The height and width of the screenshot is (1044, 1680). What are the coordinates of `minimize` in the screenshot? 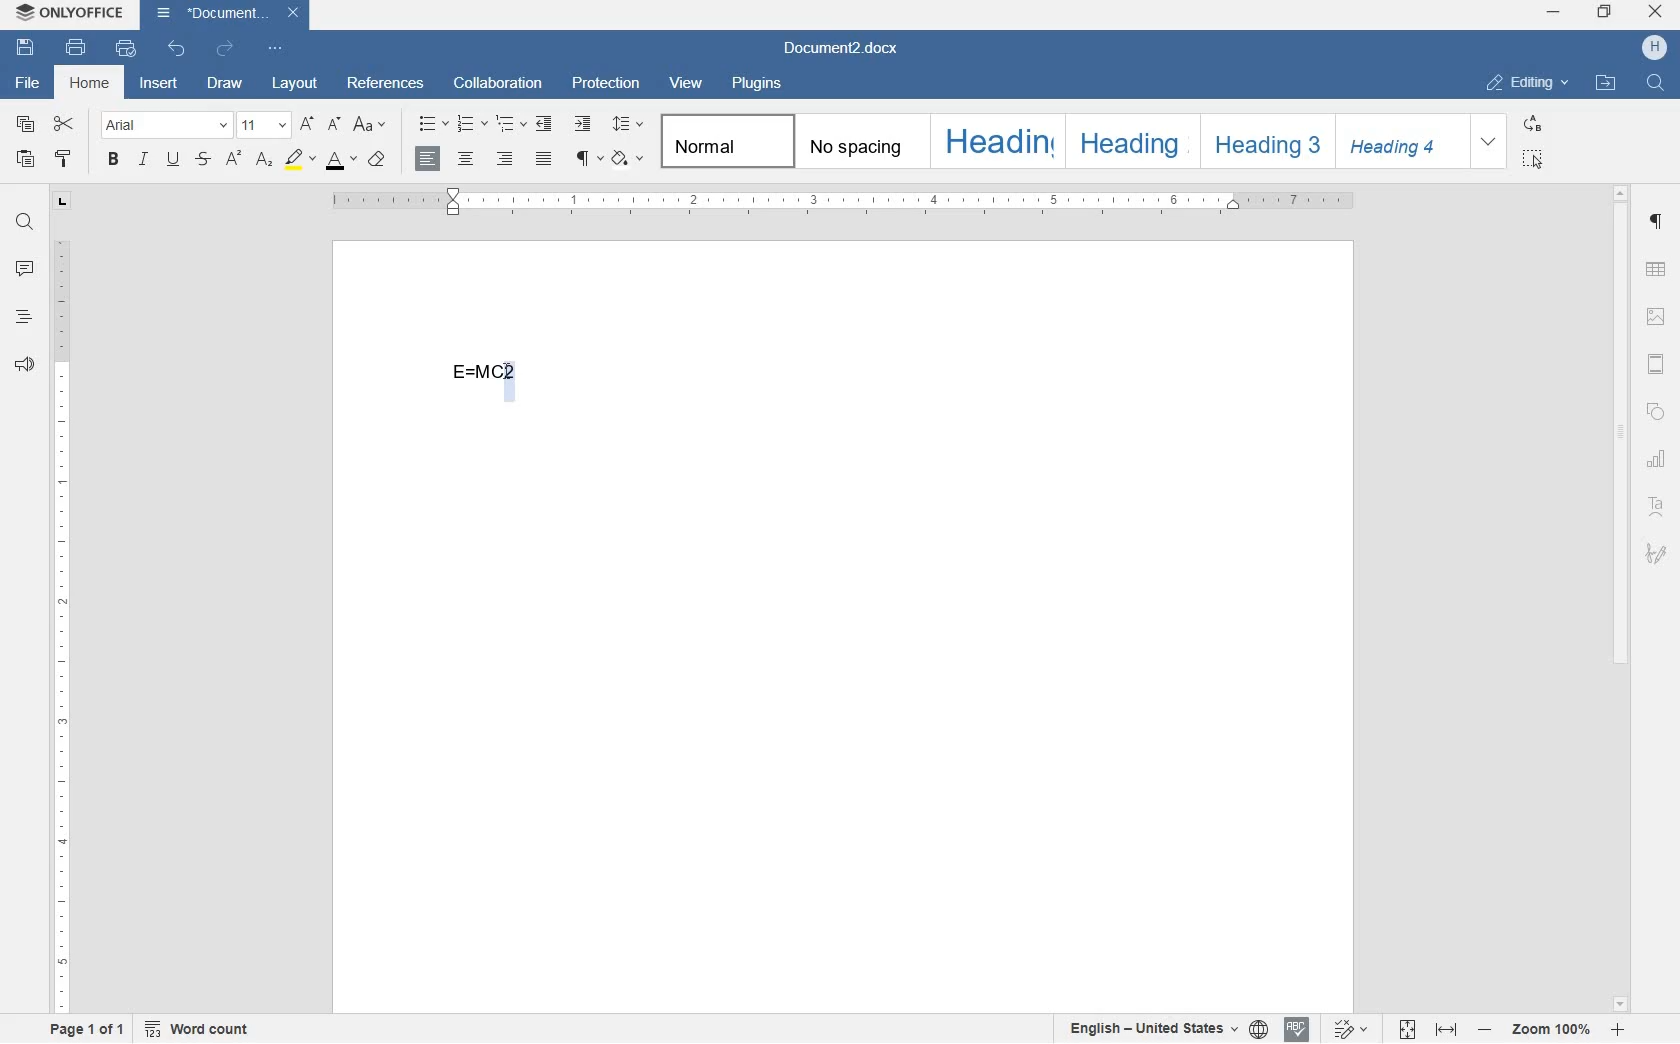 It's located at (1554, 12).